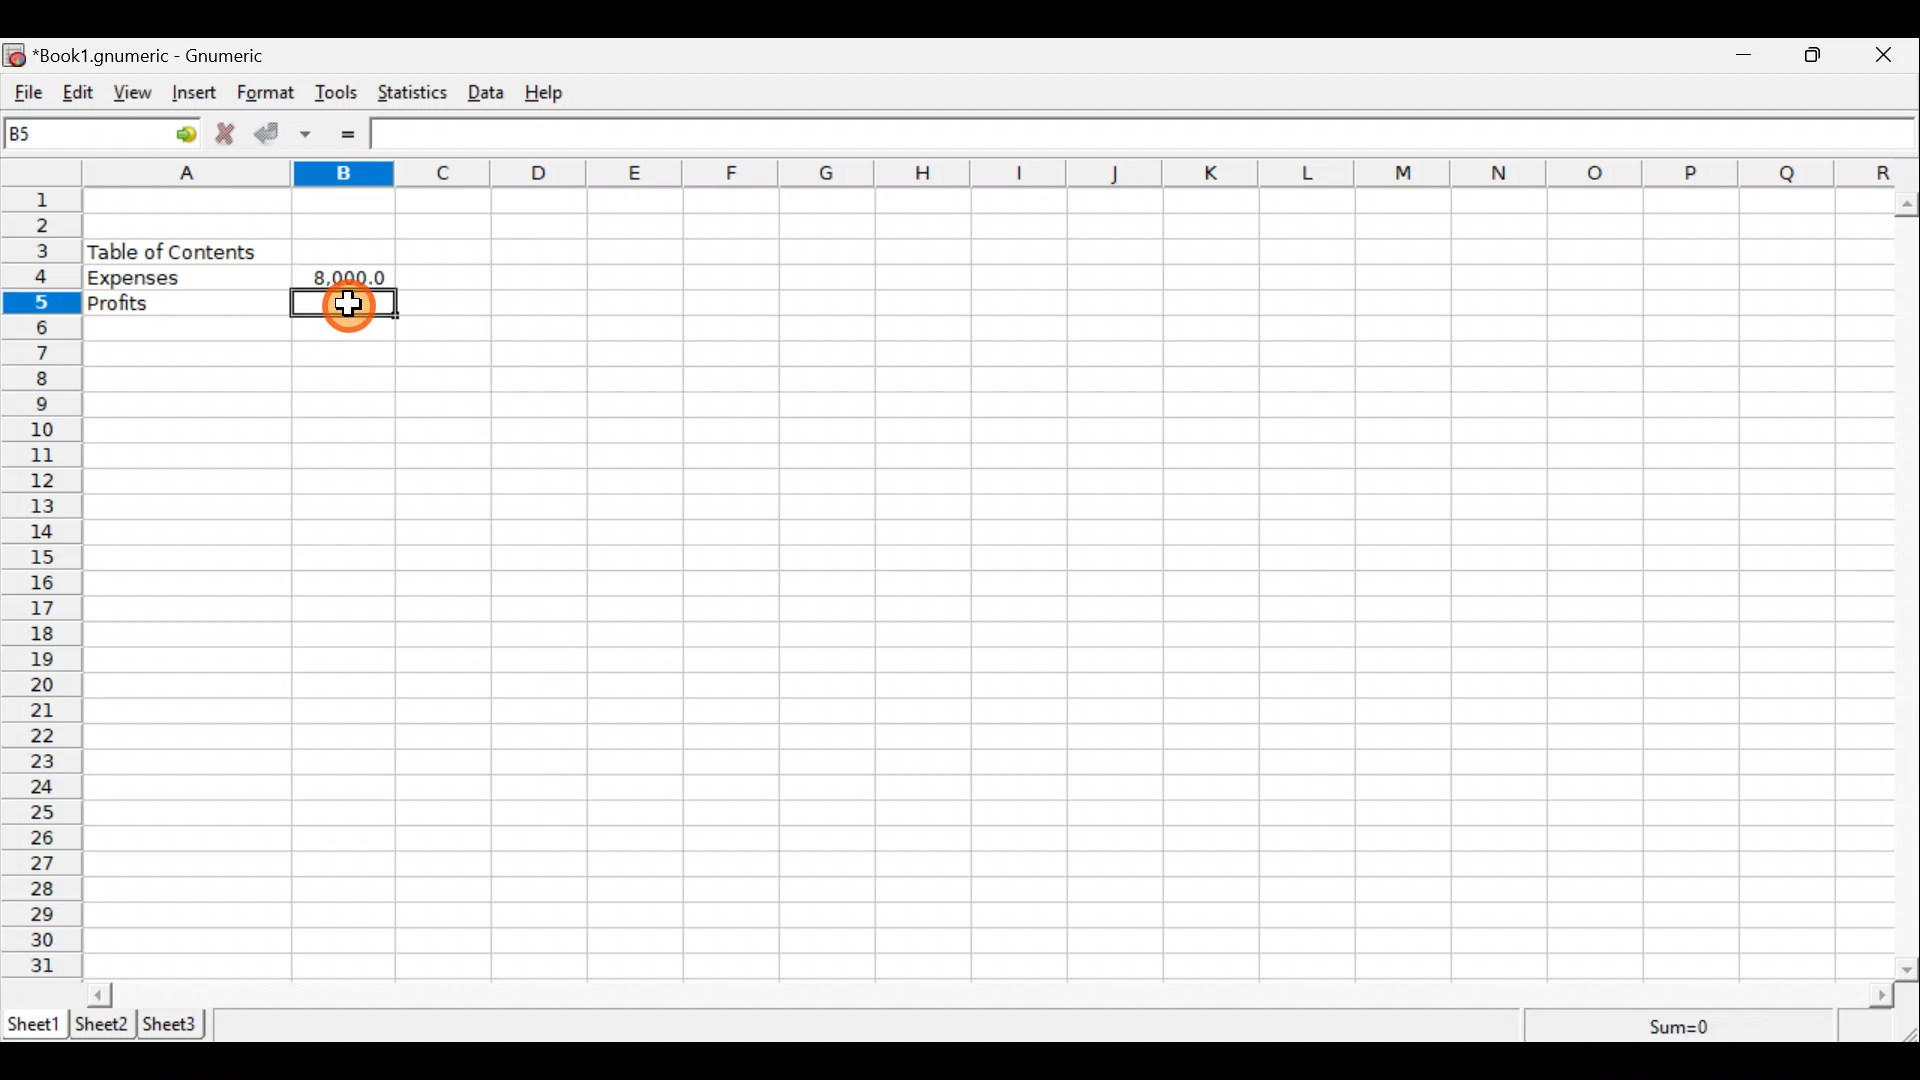 The height and width of the screenshot is (1080, 1920). What do you see at coordinates (991, 994) in the screenshot?
I see `Scroll bar` at bounding box center [991, 994].